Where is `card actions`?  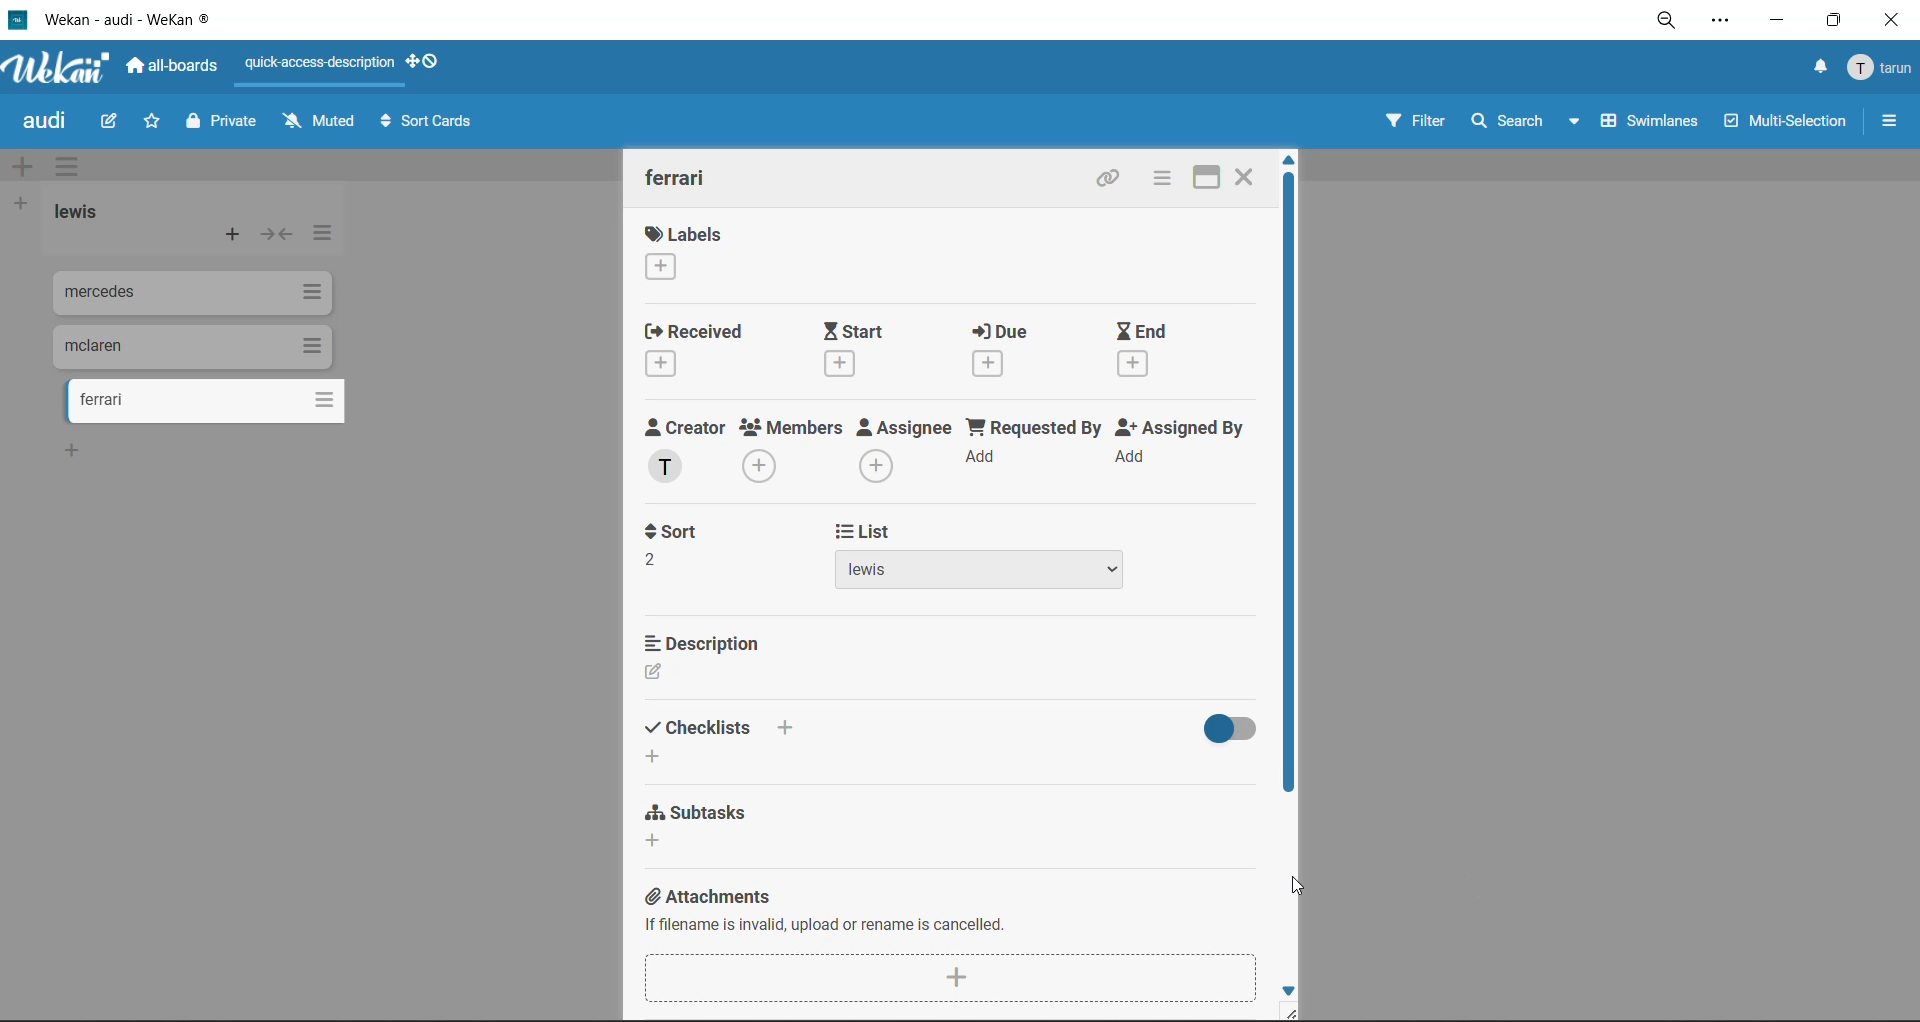 card actions is located at coordinates (1159, 180).